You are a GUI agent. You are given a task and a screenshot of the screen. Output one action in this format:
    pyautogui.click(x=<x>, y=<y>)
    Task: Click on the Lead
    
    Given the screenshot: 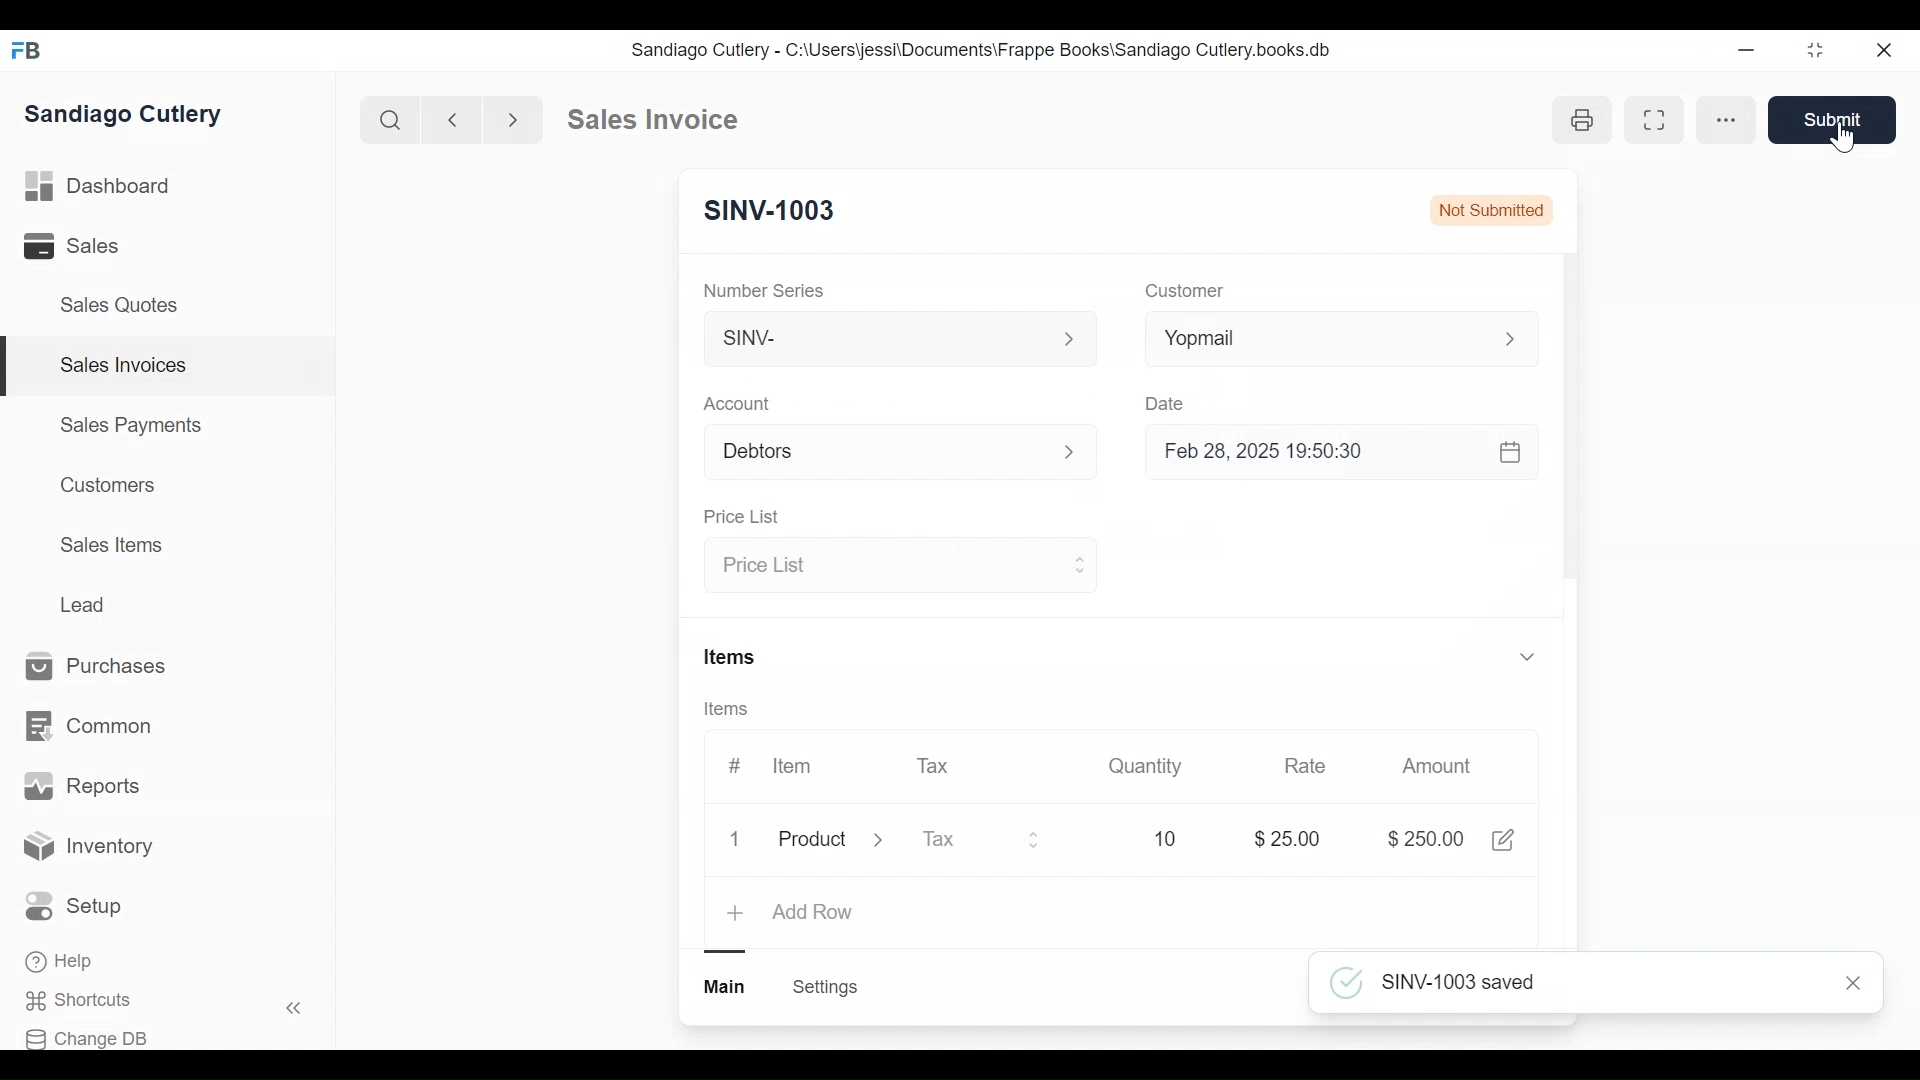 What is the action you would take?
    pyautogui.click(x=85, y=603)
    